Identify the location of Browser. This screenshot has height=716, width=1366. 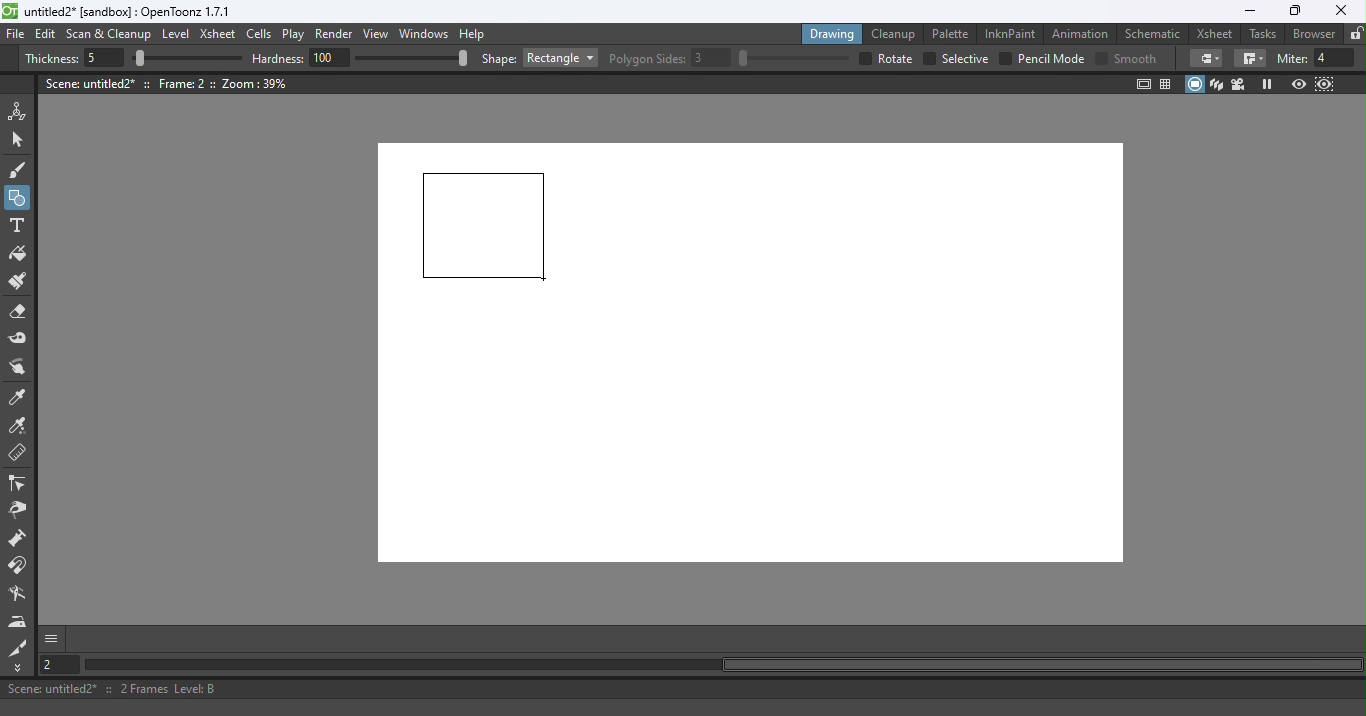
(1311, 33).